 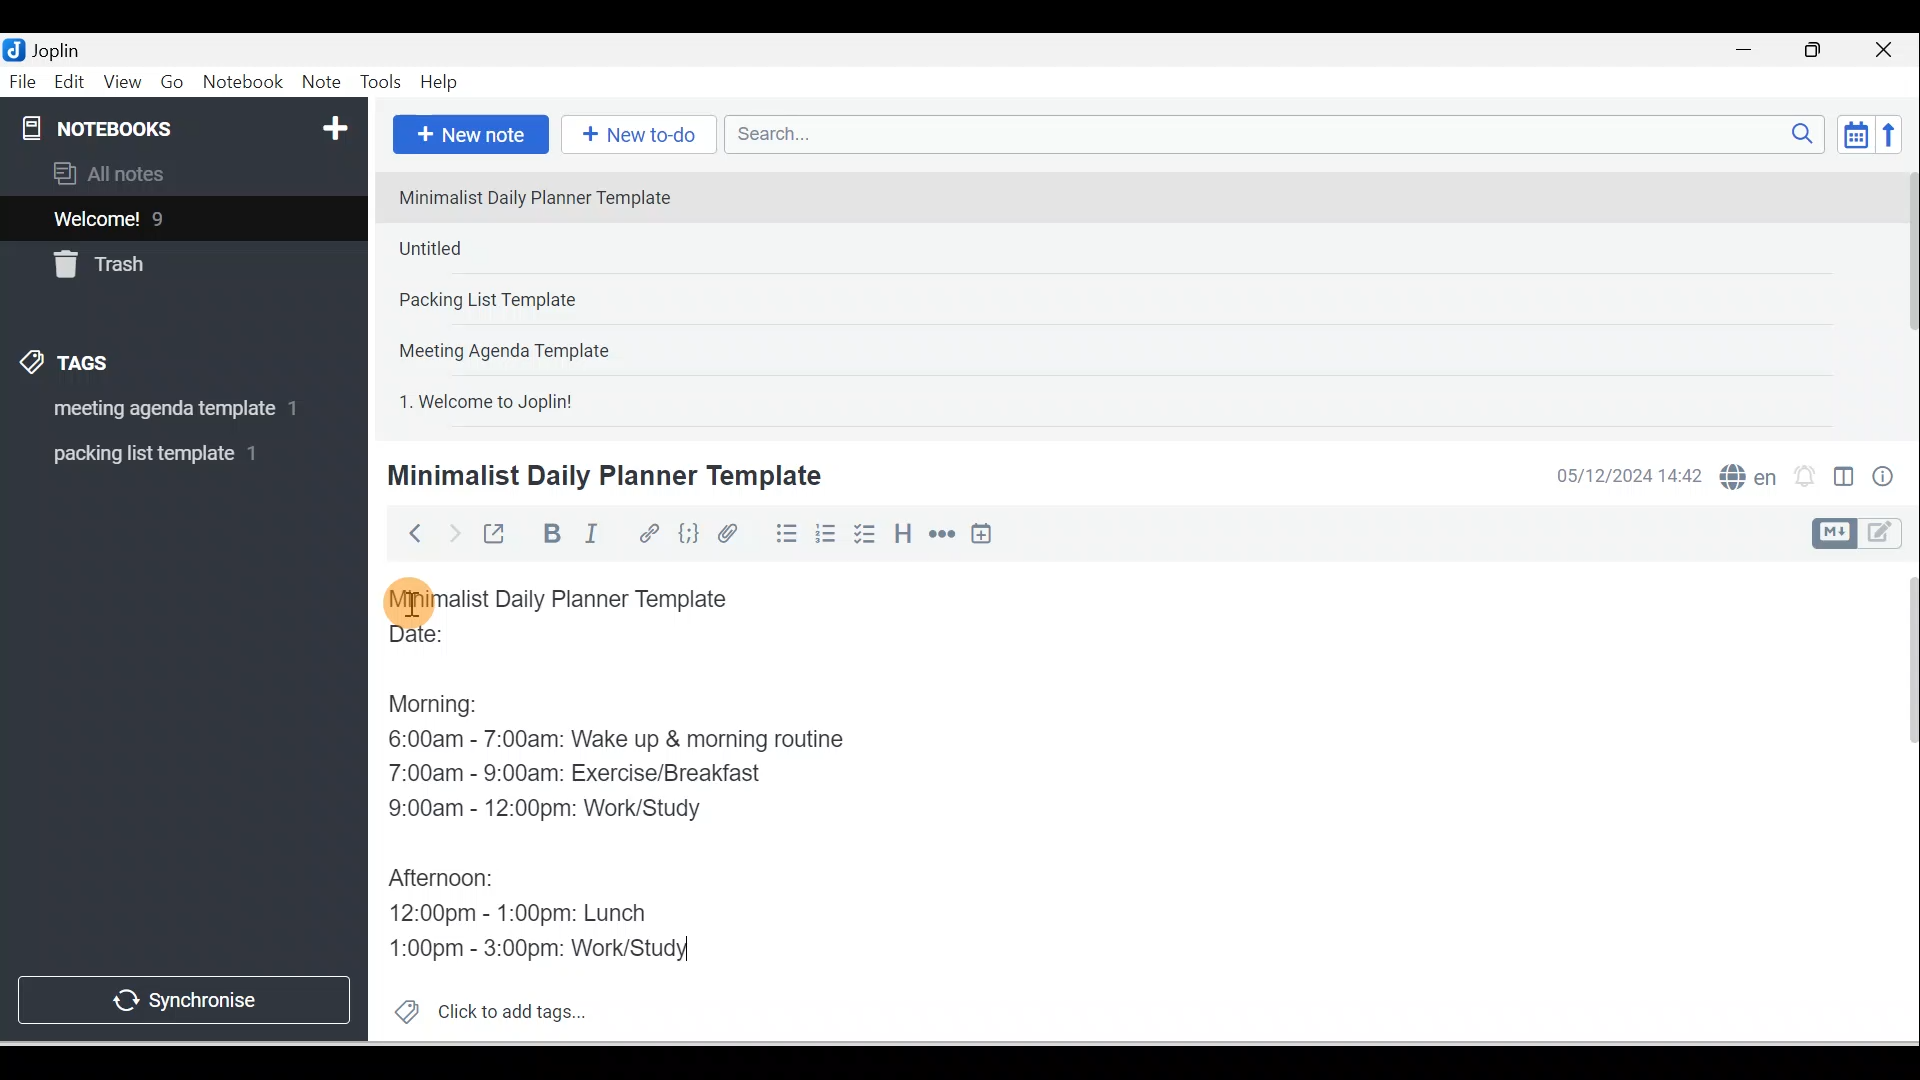 What do you see at coordinates (1904, 296) in the screenshot?
I see `Scroll bar` at bounding box center [1904, 296].